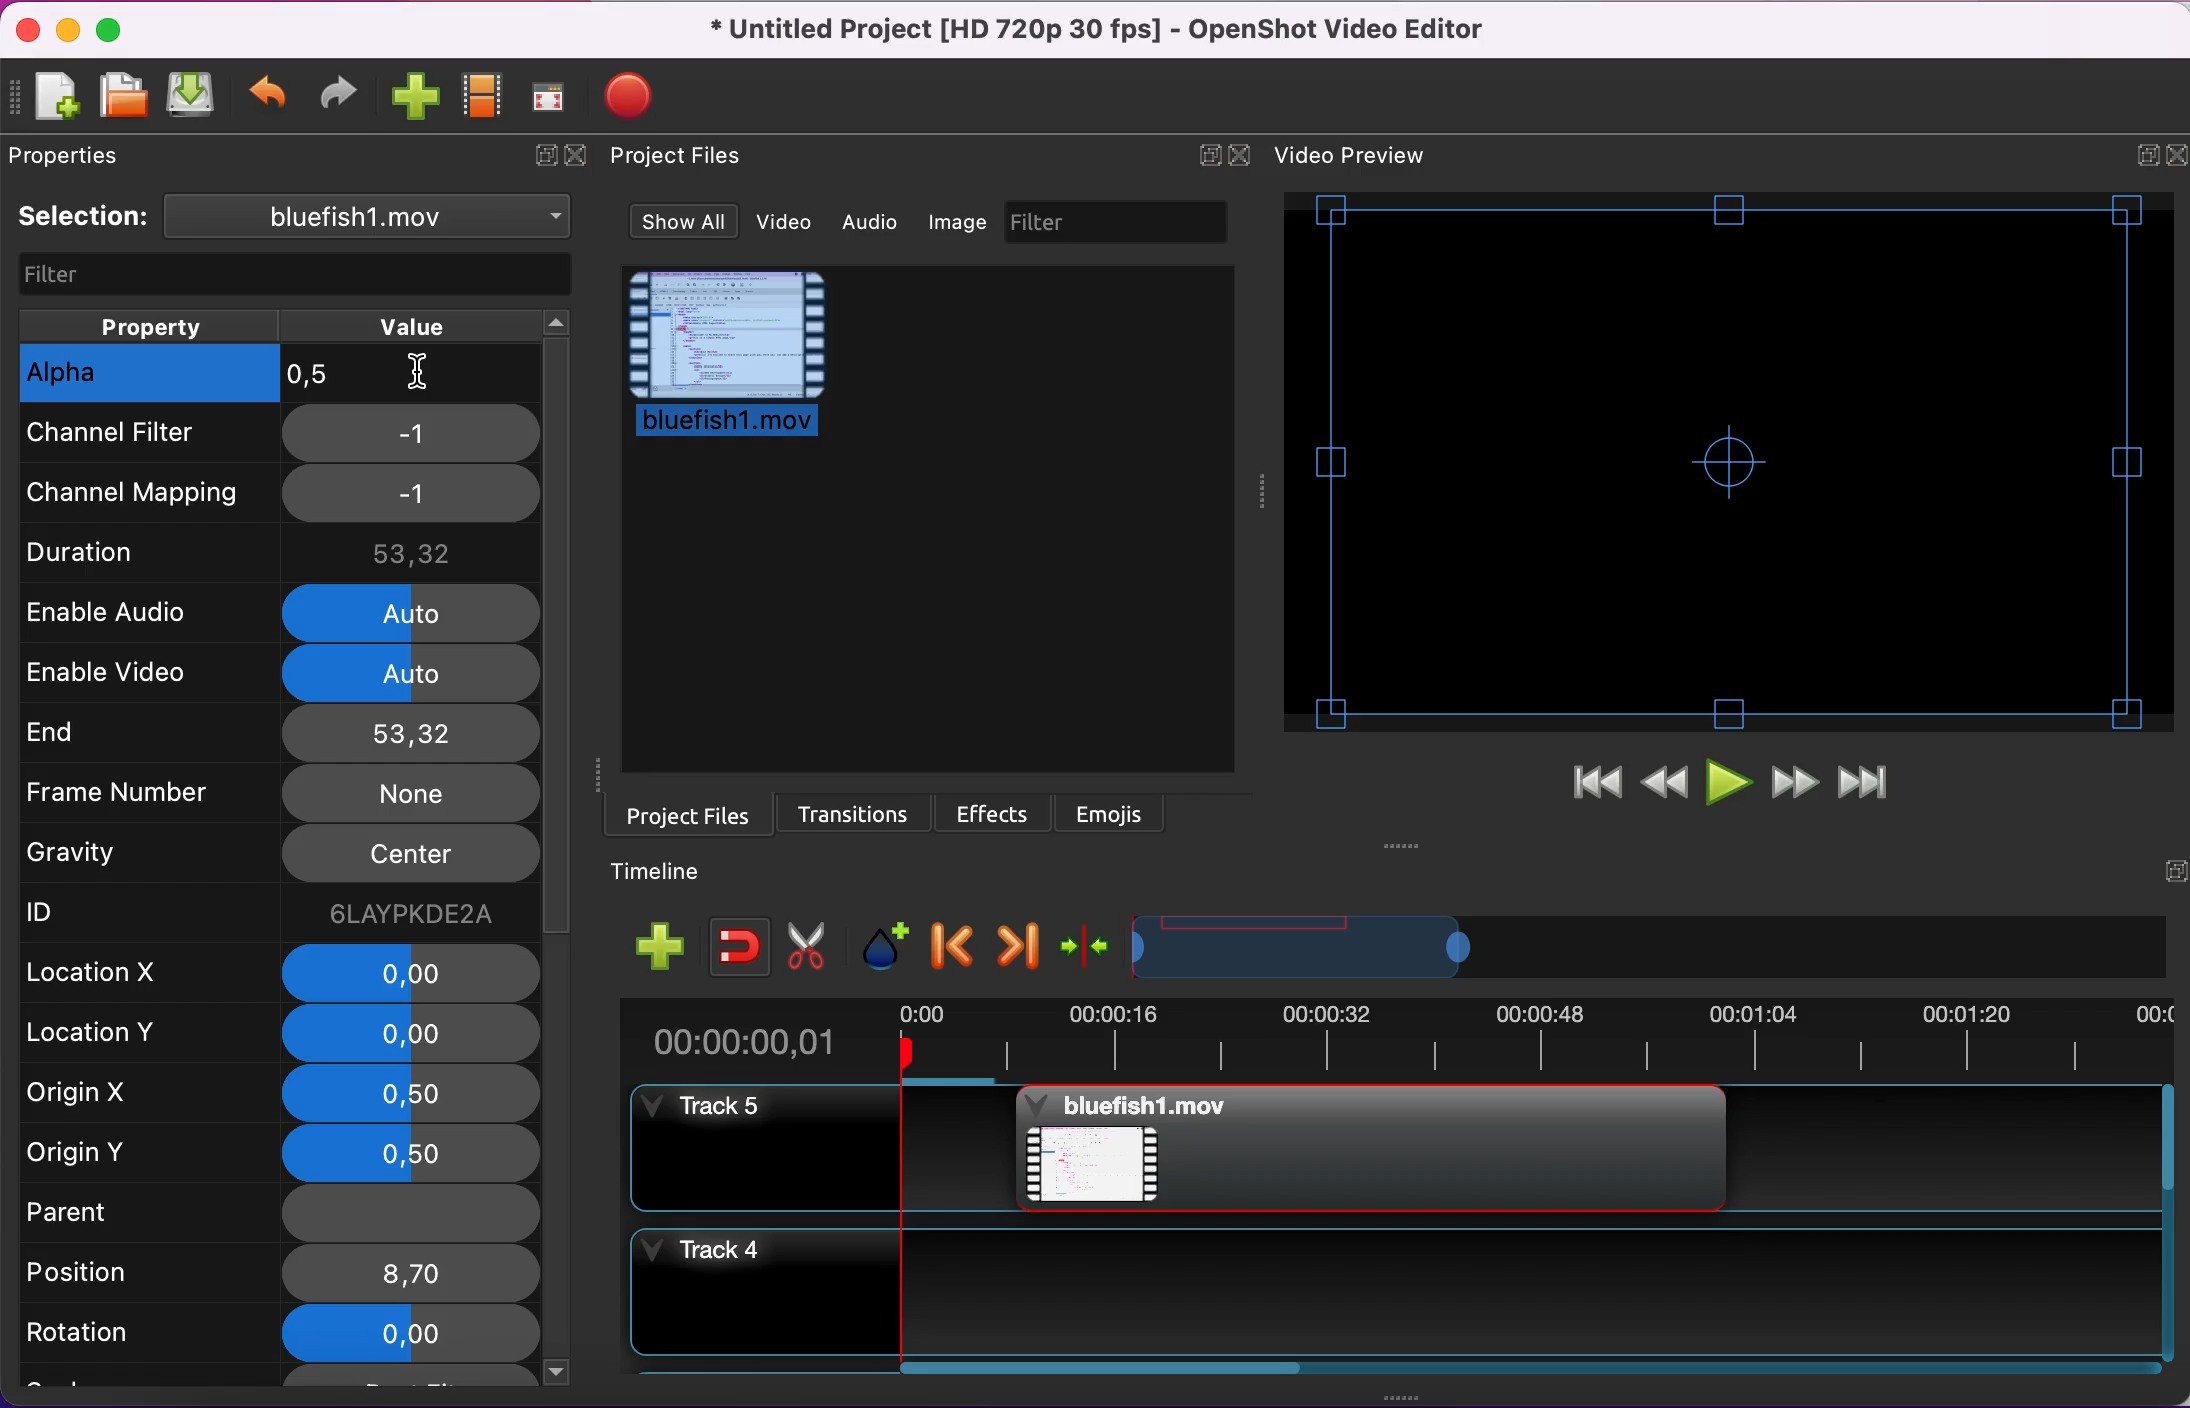 The height and width of the screenshot is (1408, 2190). Describe the element at coordinates (1525, 1368) in the screenshot. I see `Horizontal slide bar` at that location.